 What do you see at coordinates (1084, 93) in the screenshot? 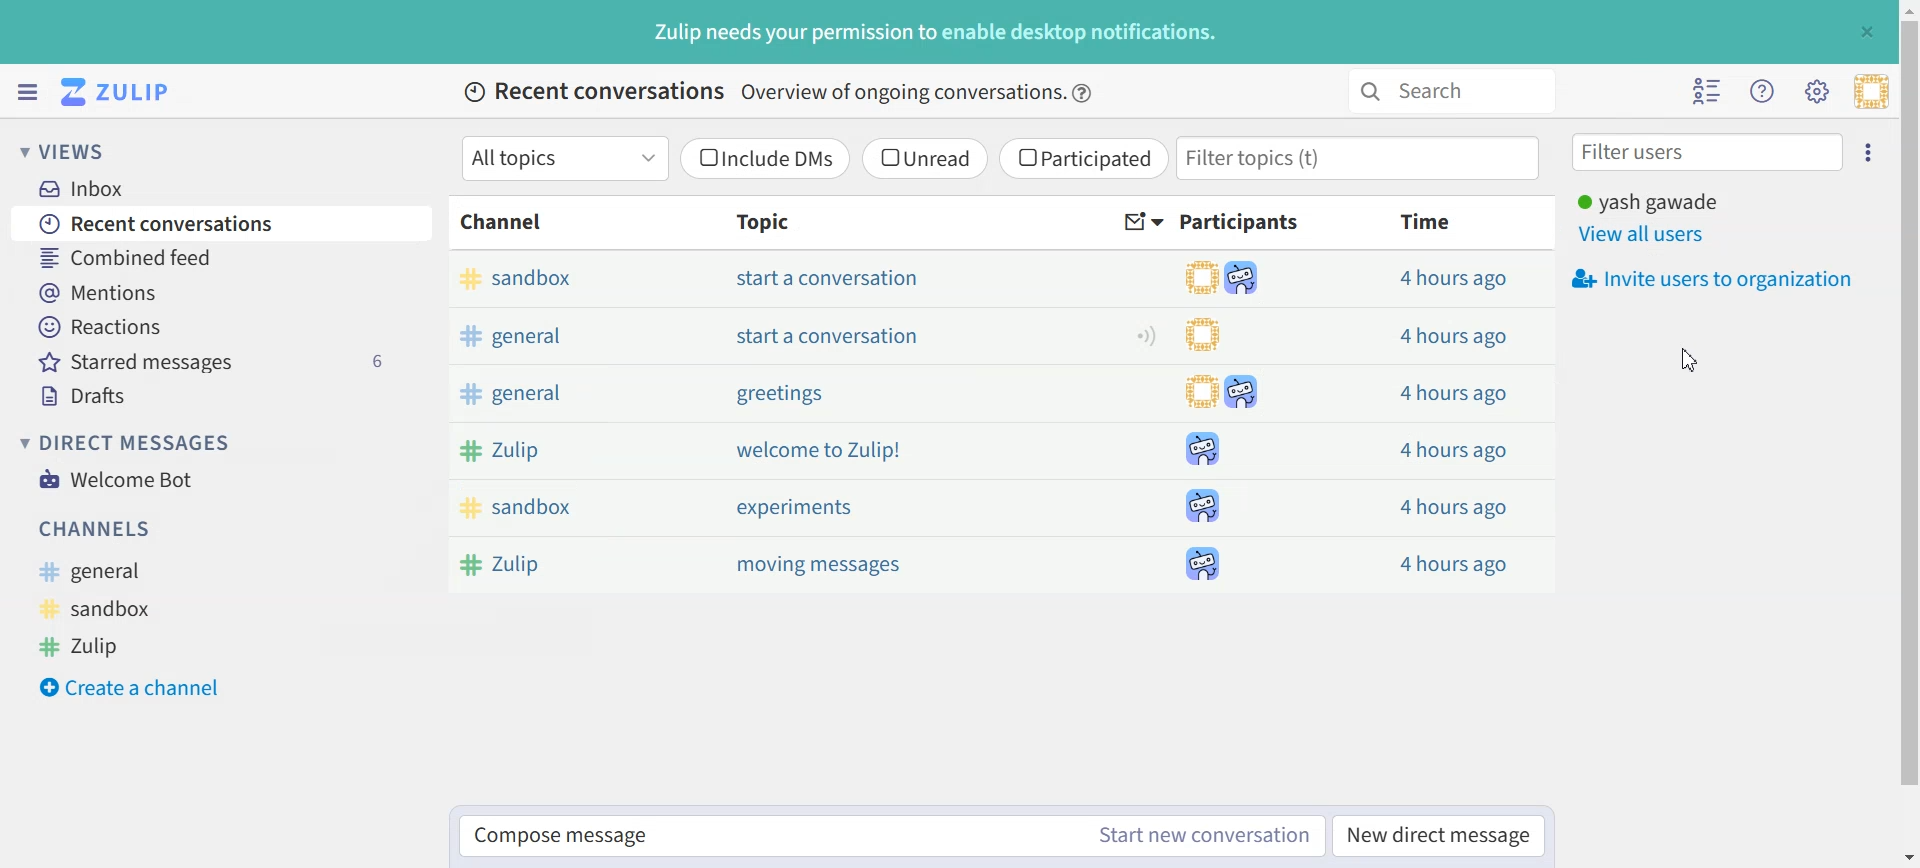
I see `Help` at bounding box center [1084, 93].